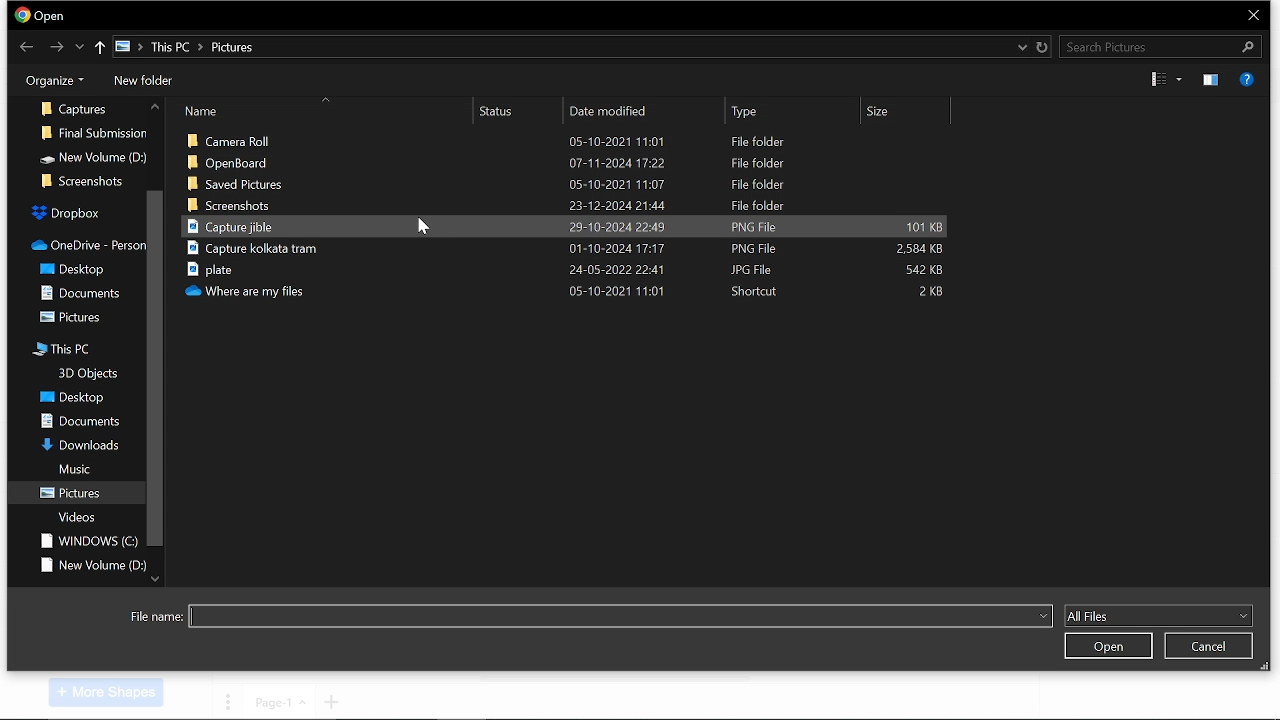  Describe the element at coordinates (79, 180) in the screenshot. I see `folders` at that location.